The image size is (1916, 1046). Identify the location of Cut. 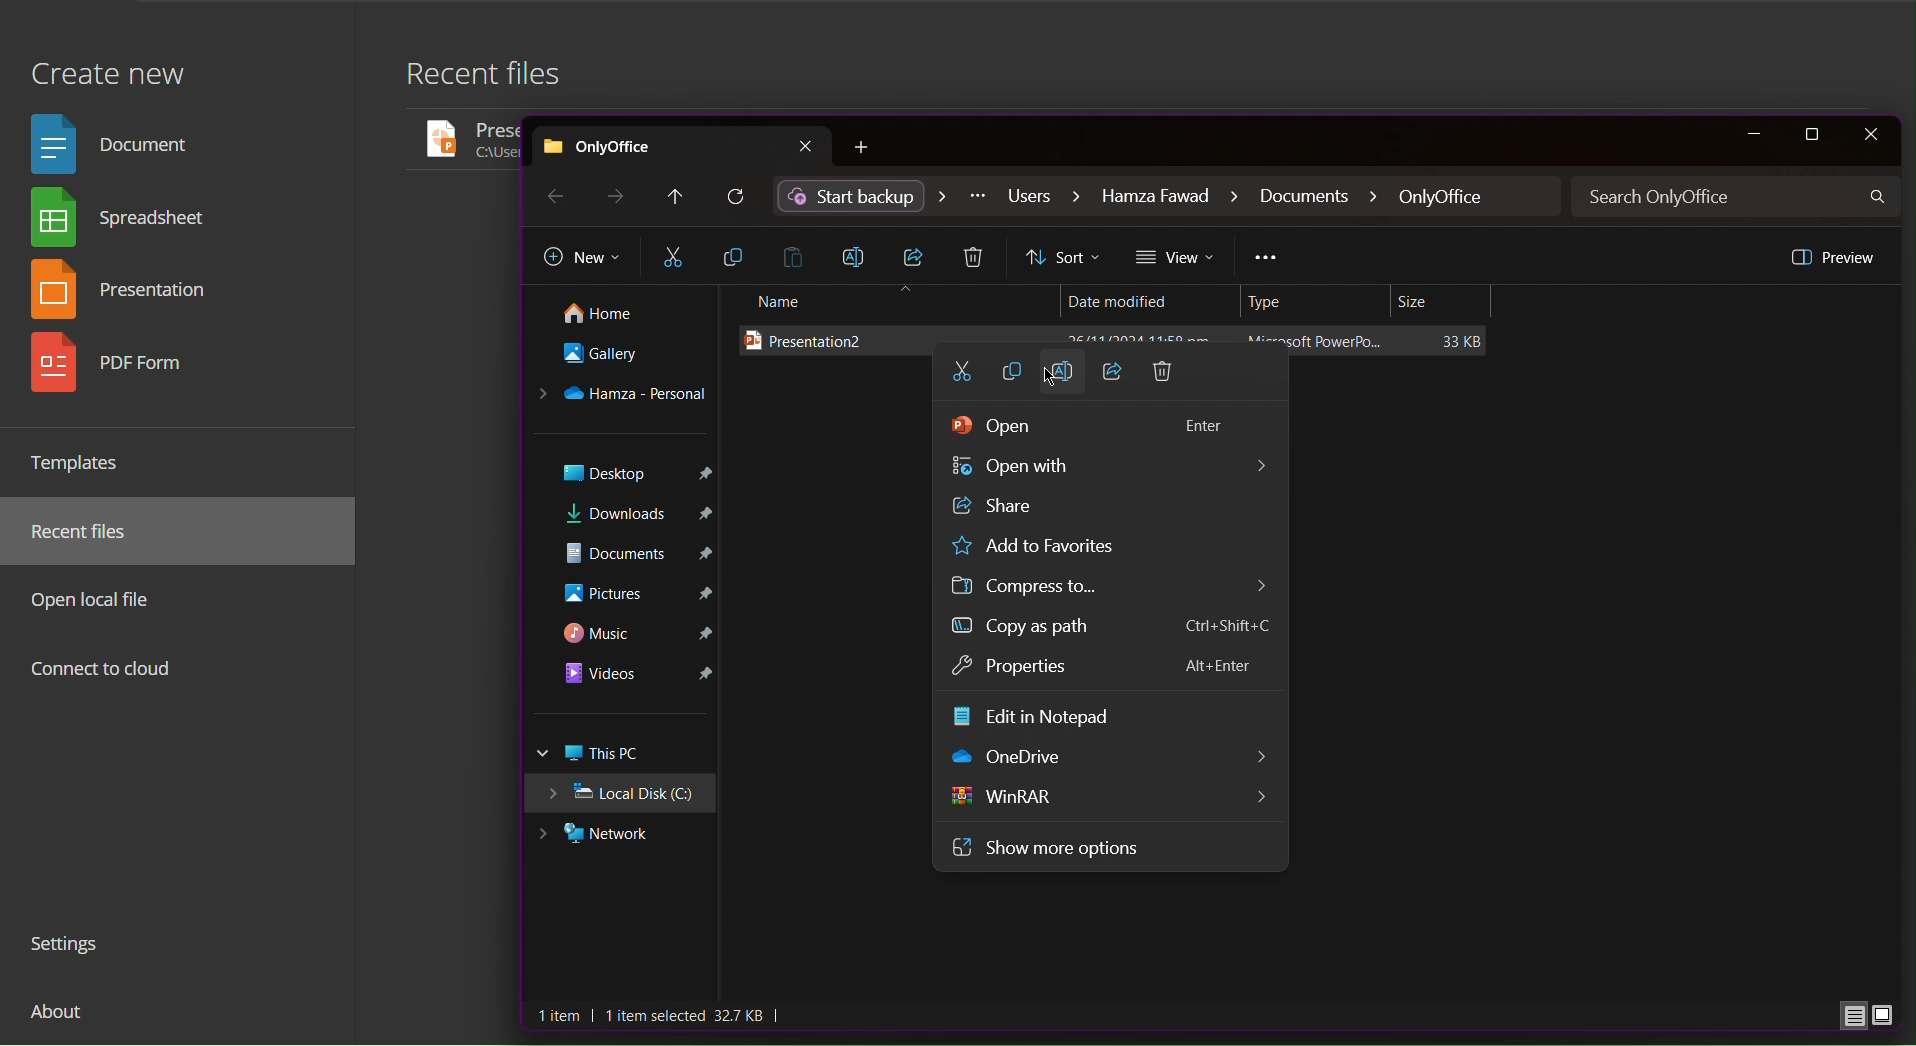
(961, 380).